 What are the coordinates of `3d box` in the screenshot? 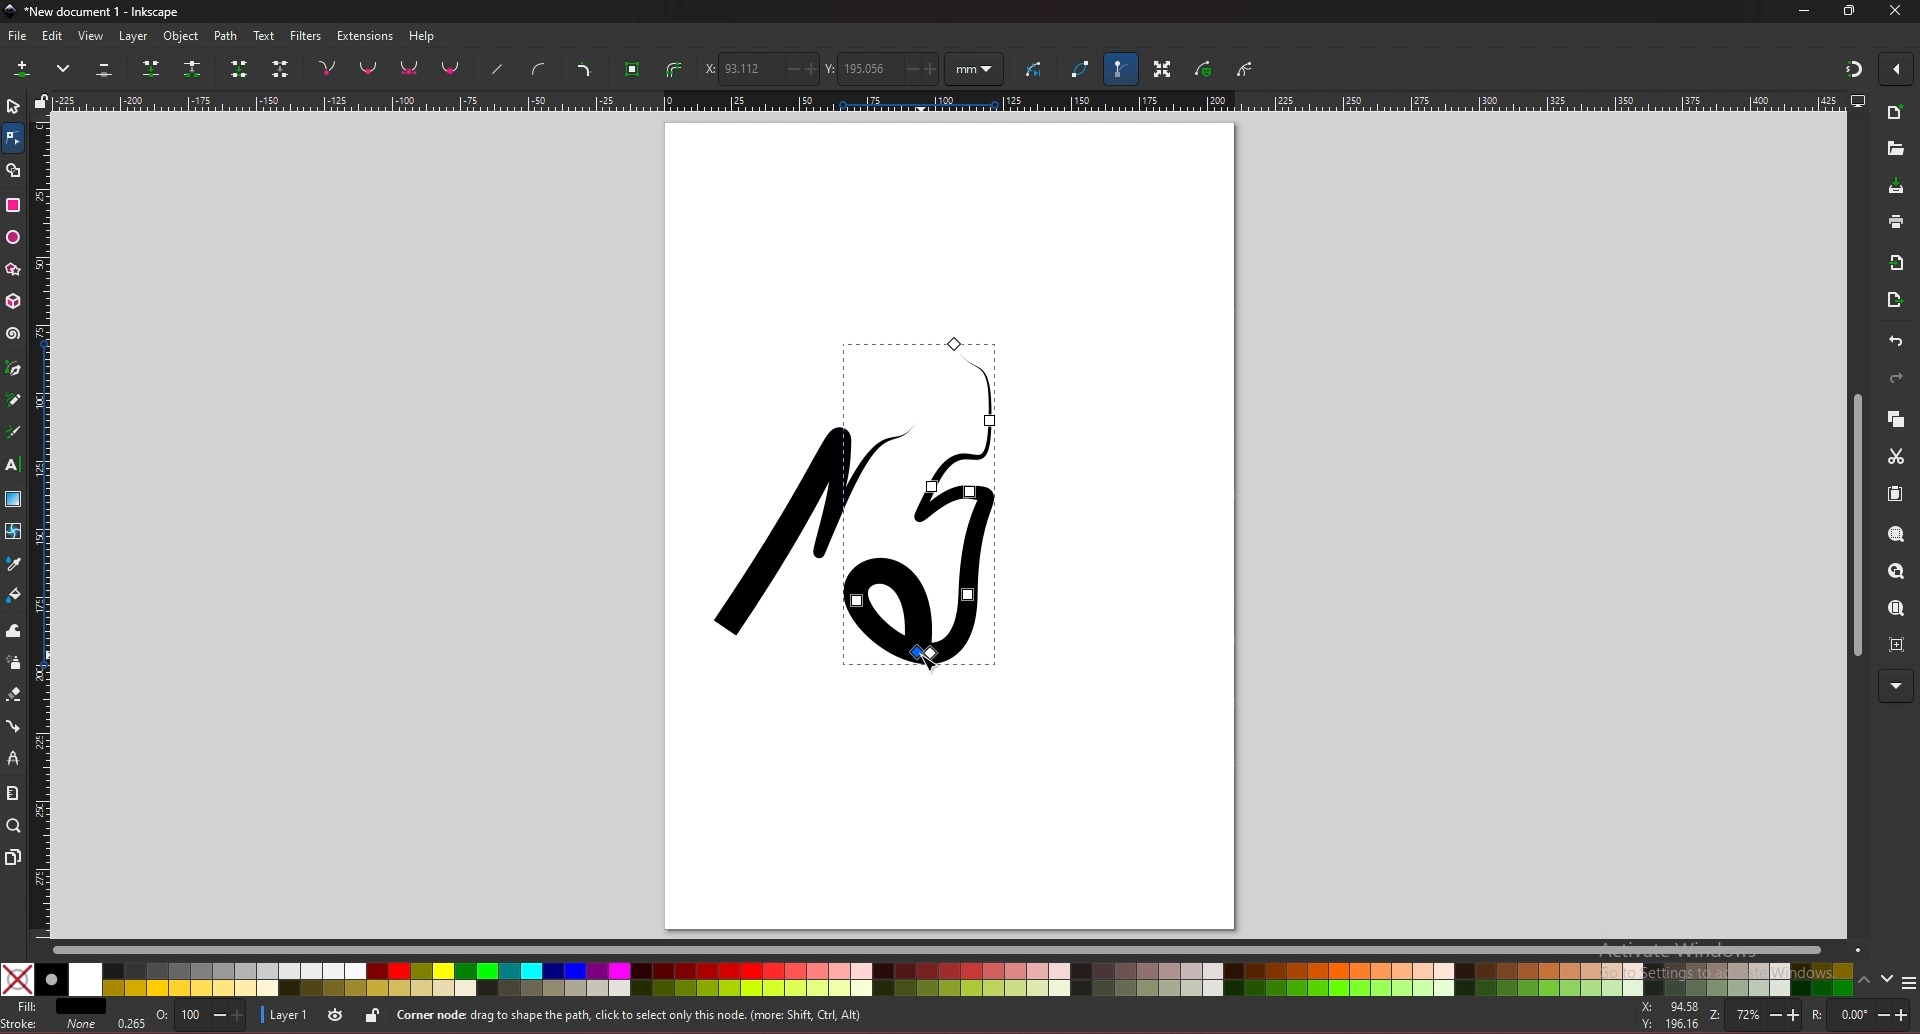 It's located at (14, 302).